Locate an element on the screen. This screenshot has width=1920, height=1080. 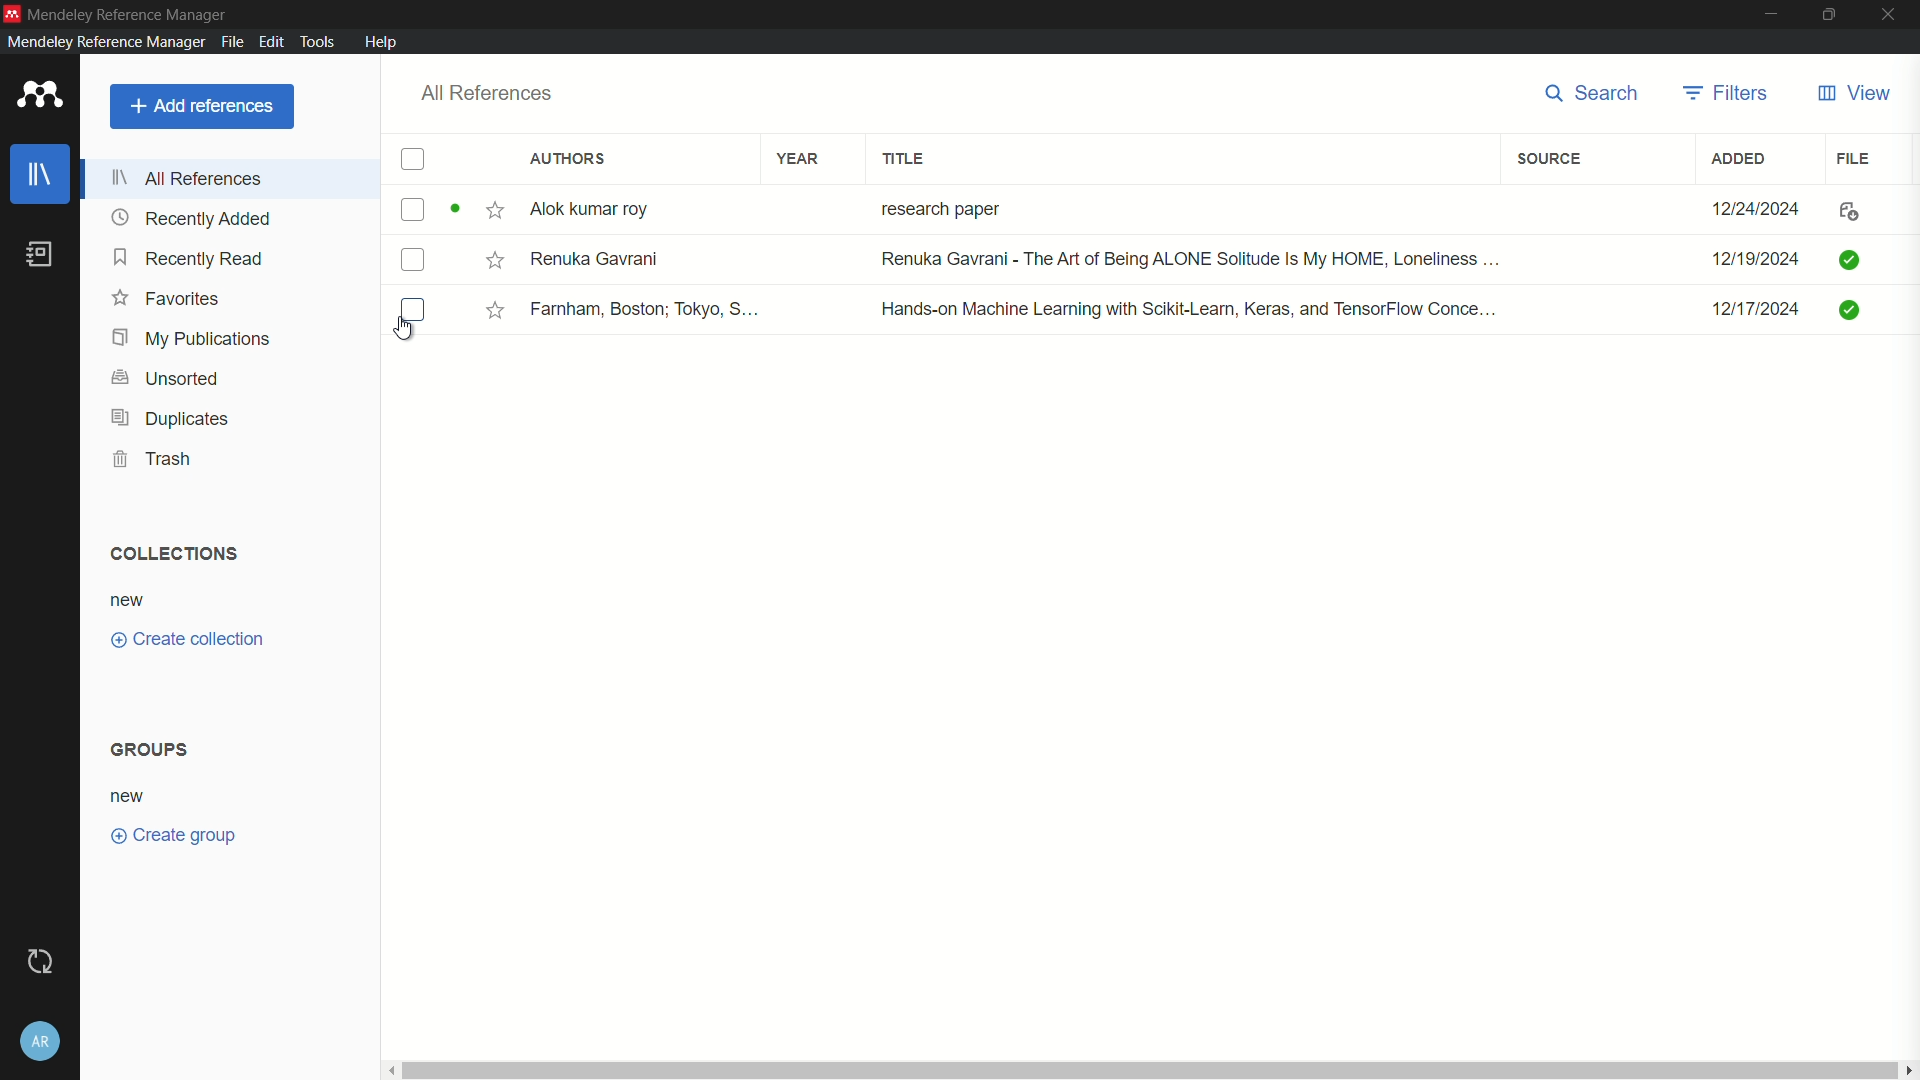
title is located at coordinates (904, 157).